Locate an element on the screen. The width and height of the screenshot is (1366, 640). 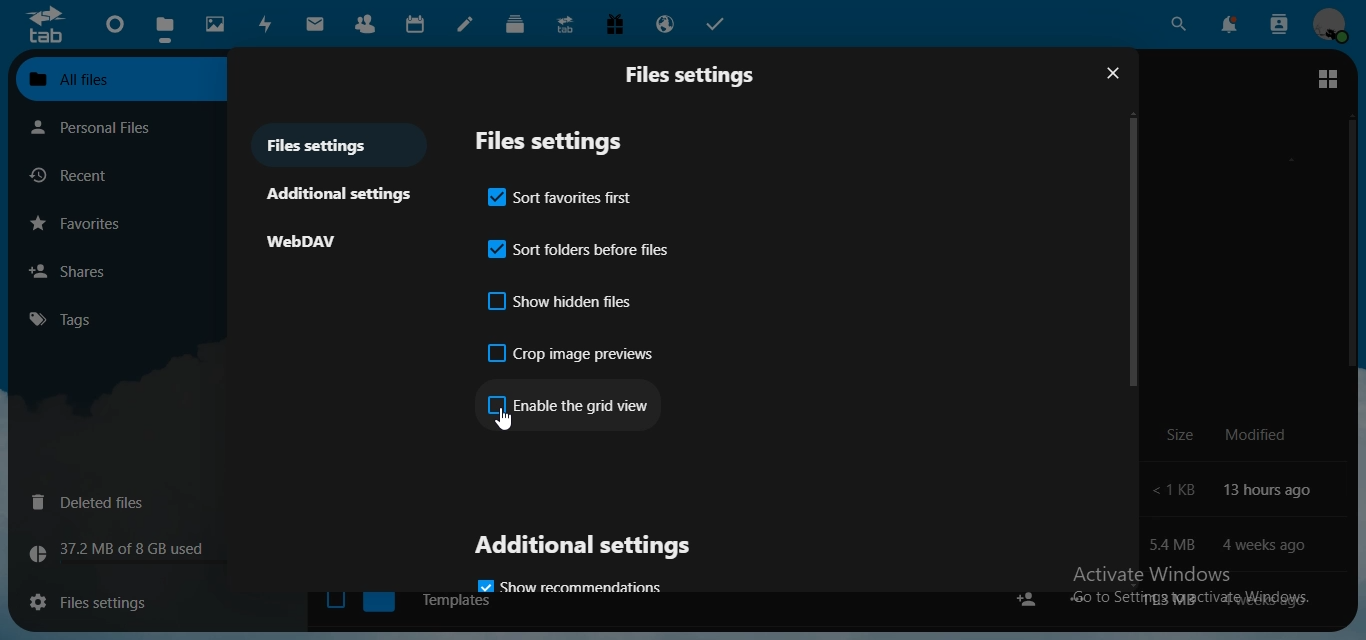
search contacts is located at coordinates (1278, 22).